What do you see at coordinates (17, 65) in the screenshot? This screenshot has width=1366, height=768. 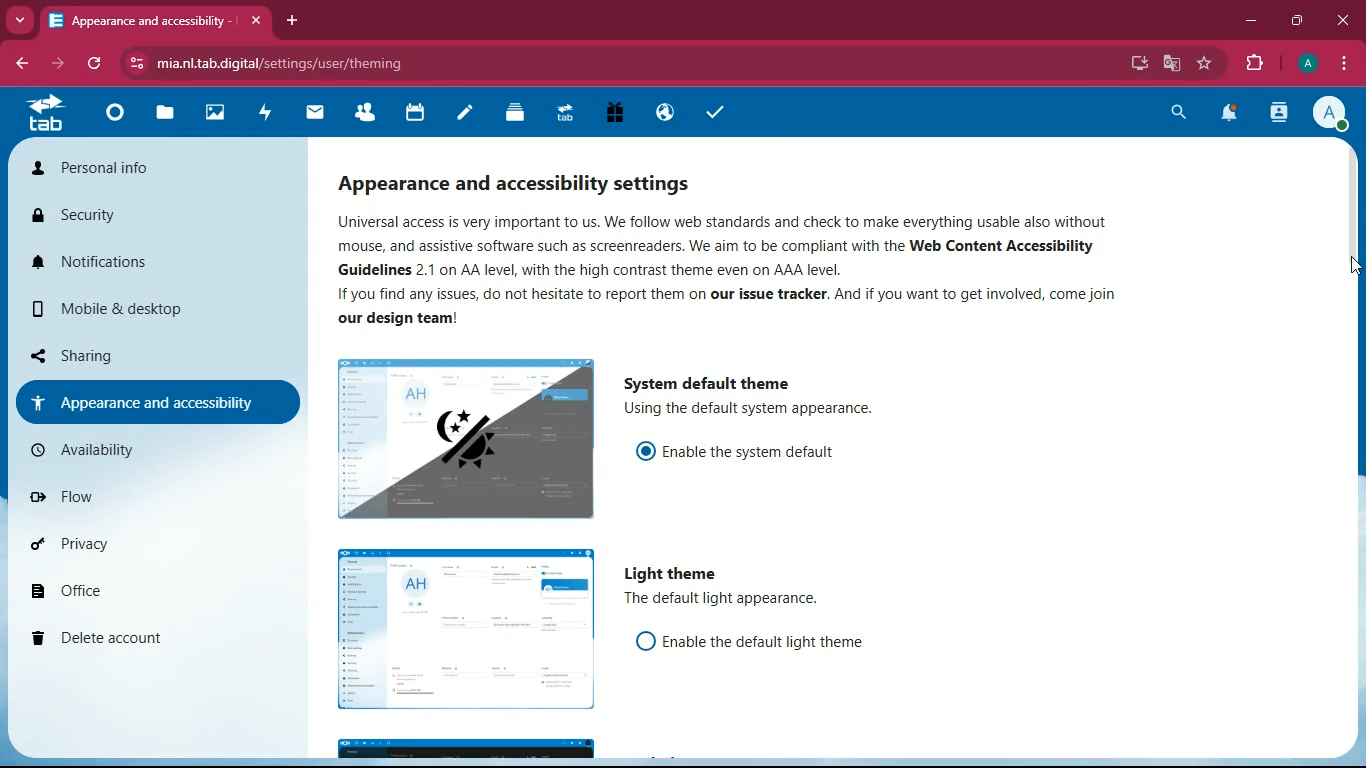 I see `back` at bounding box center [17, 65].